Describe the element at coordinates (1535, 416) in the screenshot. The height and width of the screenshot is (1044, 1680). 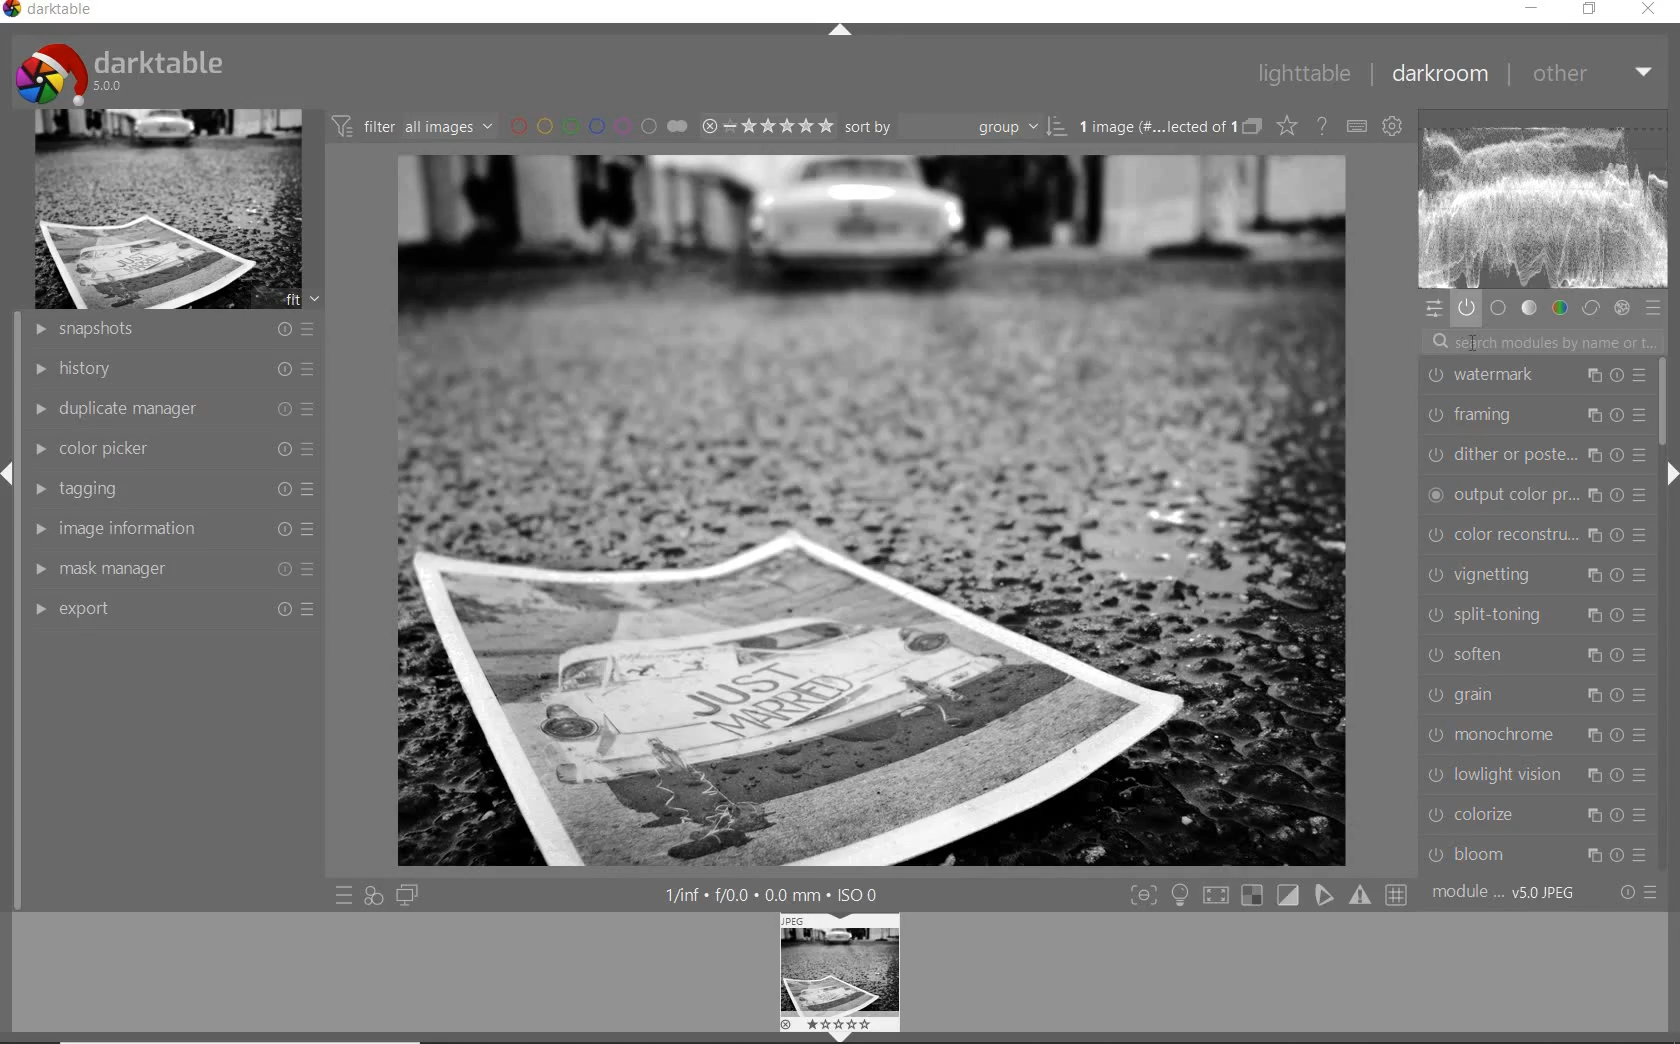
I see `framing` at that location.